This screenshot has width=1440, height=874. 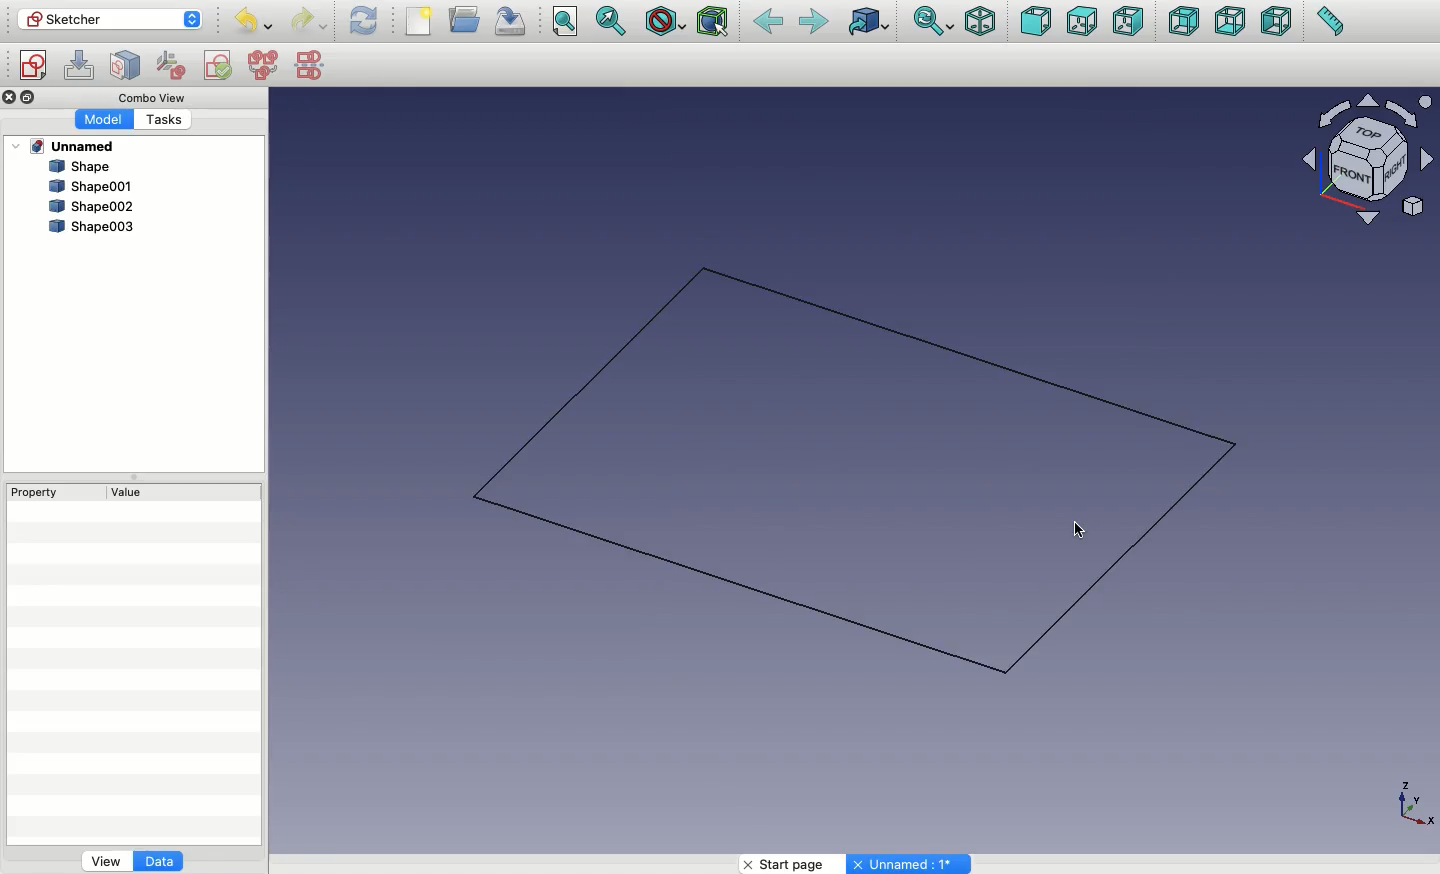 What do you see at coordinates (218, 68) in the screenshot?
I see `Validate sketch` at bounding box center [218, 68].